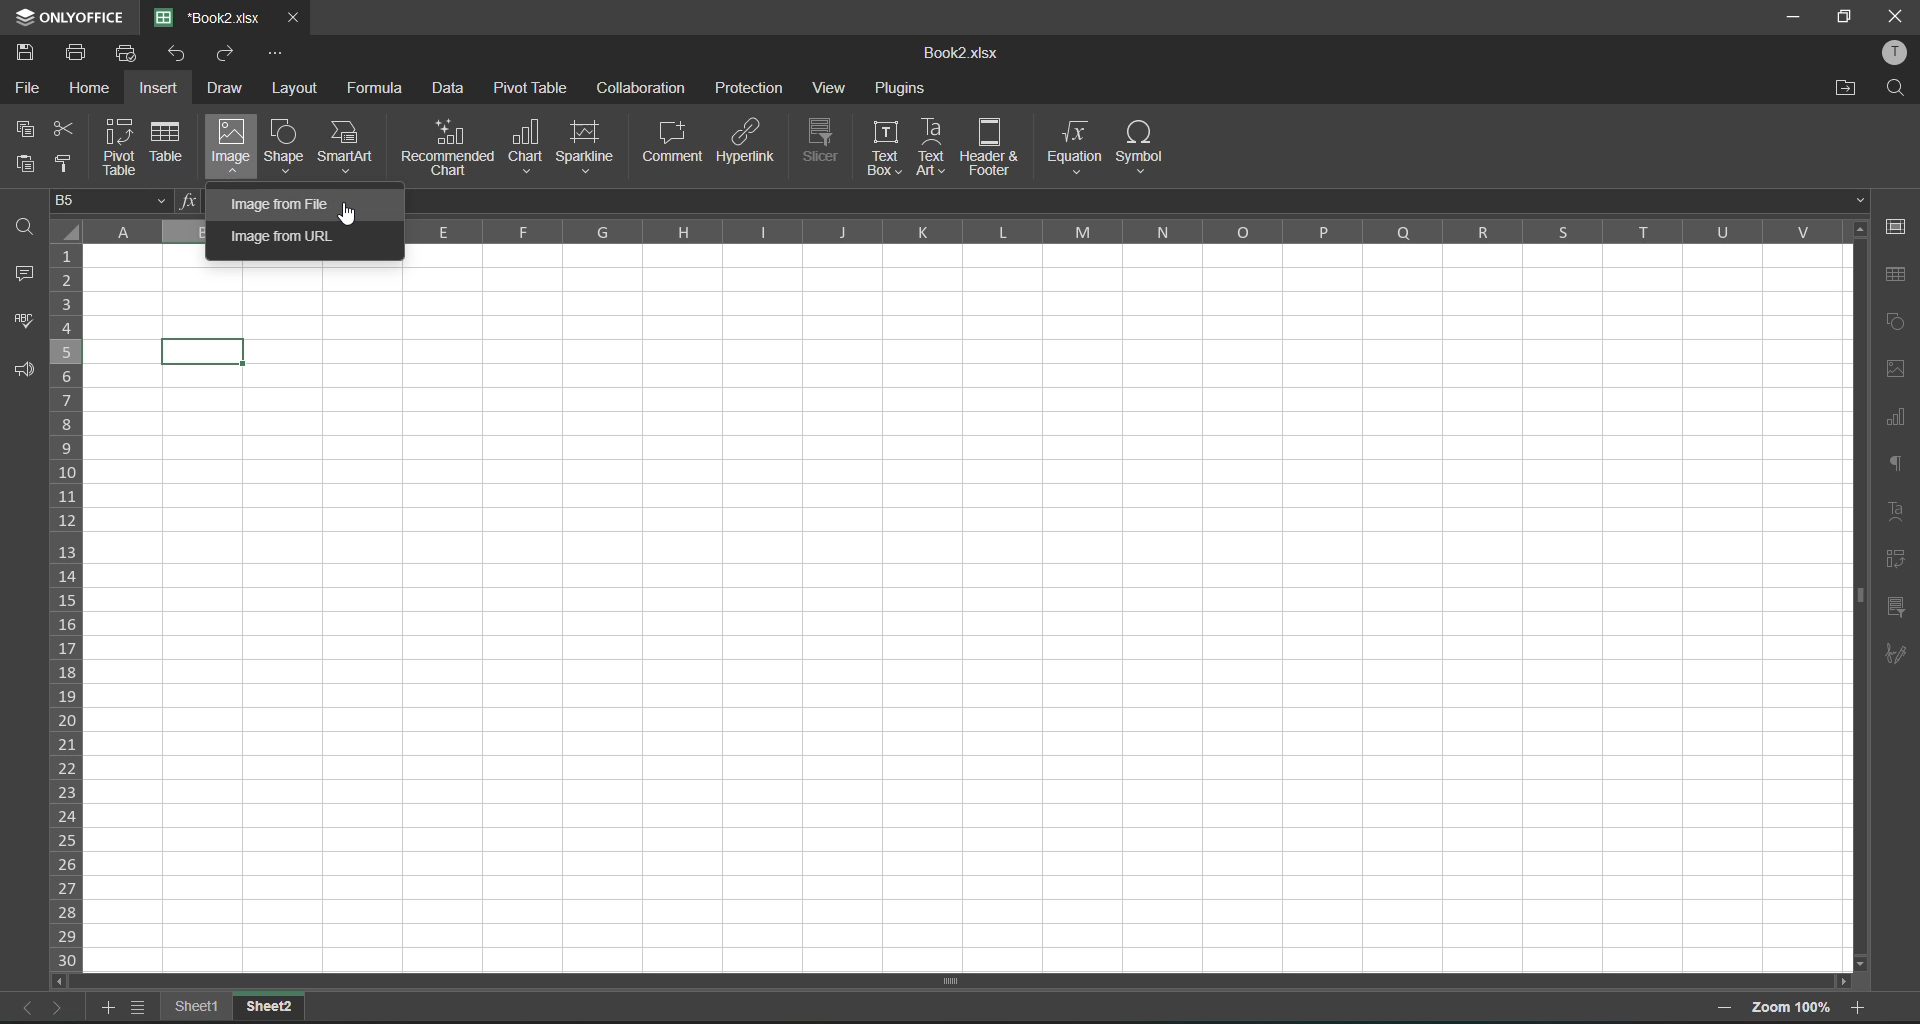  Describe the element at coordinates (1897, 274) in the screenshot. I see `table` at that location.